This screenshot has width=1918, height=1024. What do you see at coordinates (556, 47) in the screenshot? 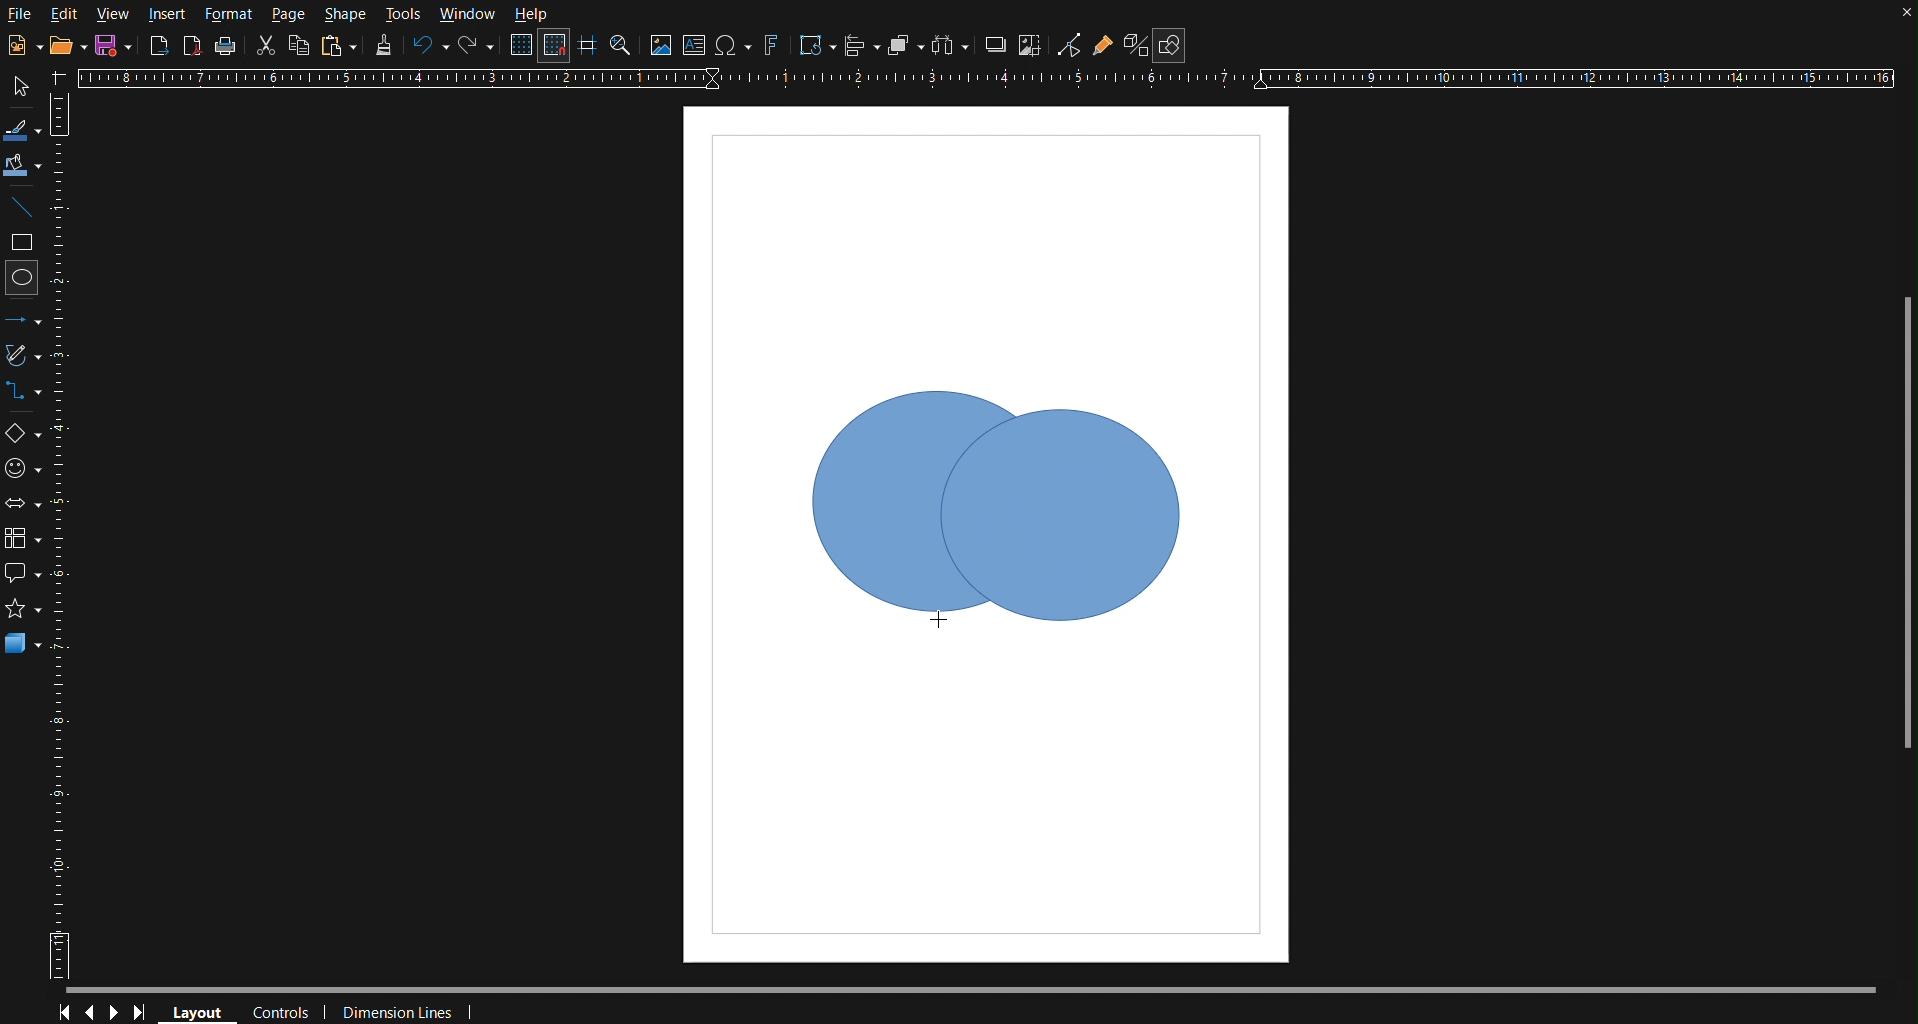
I see `Snap to Grid` at bounding box center [556, 47].